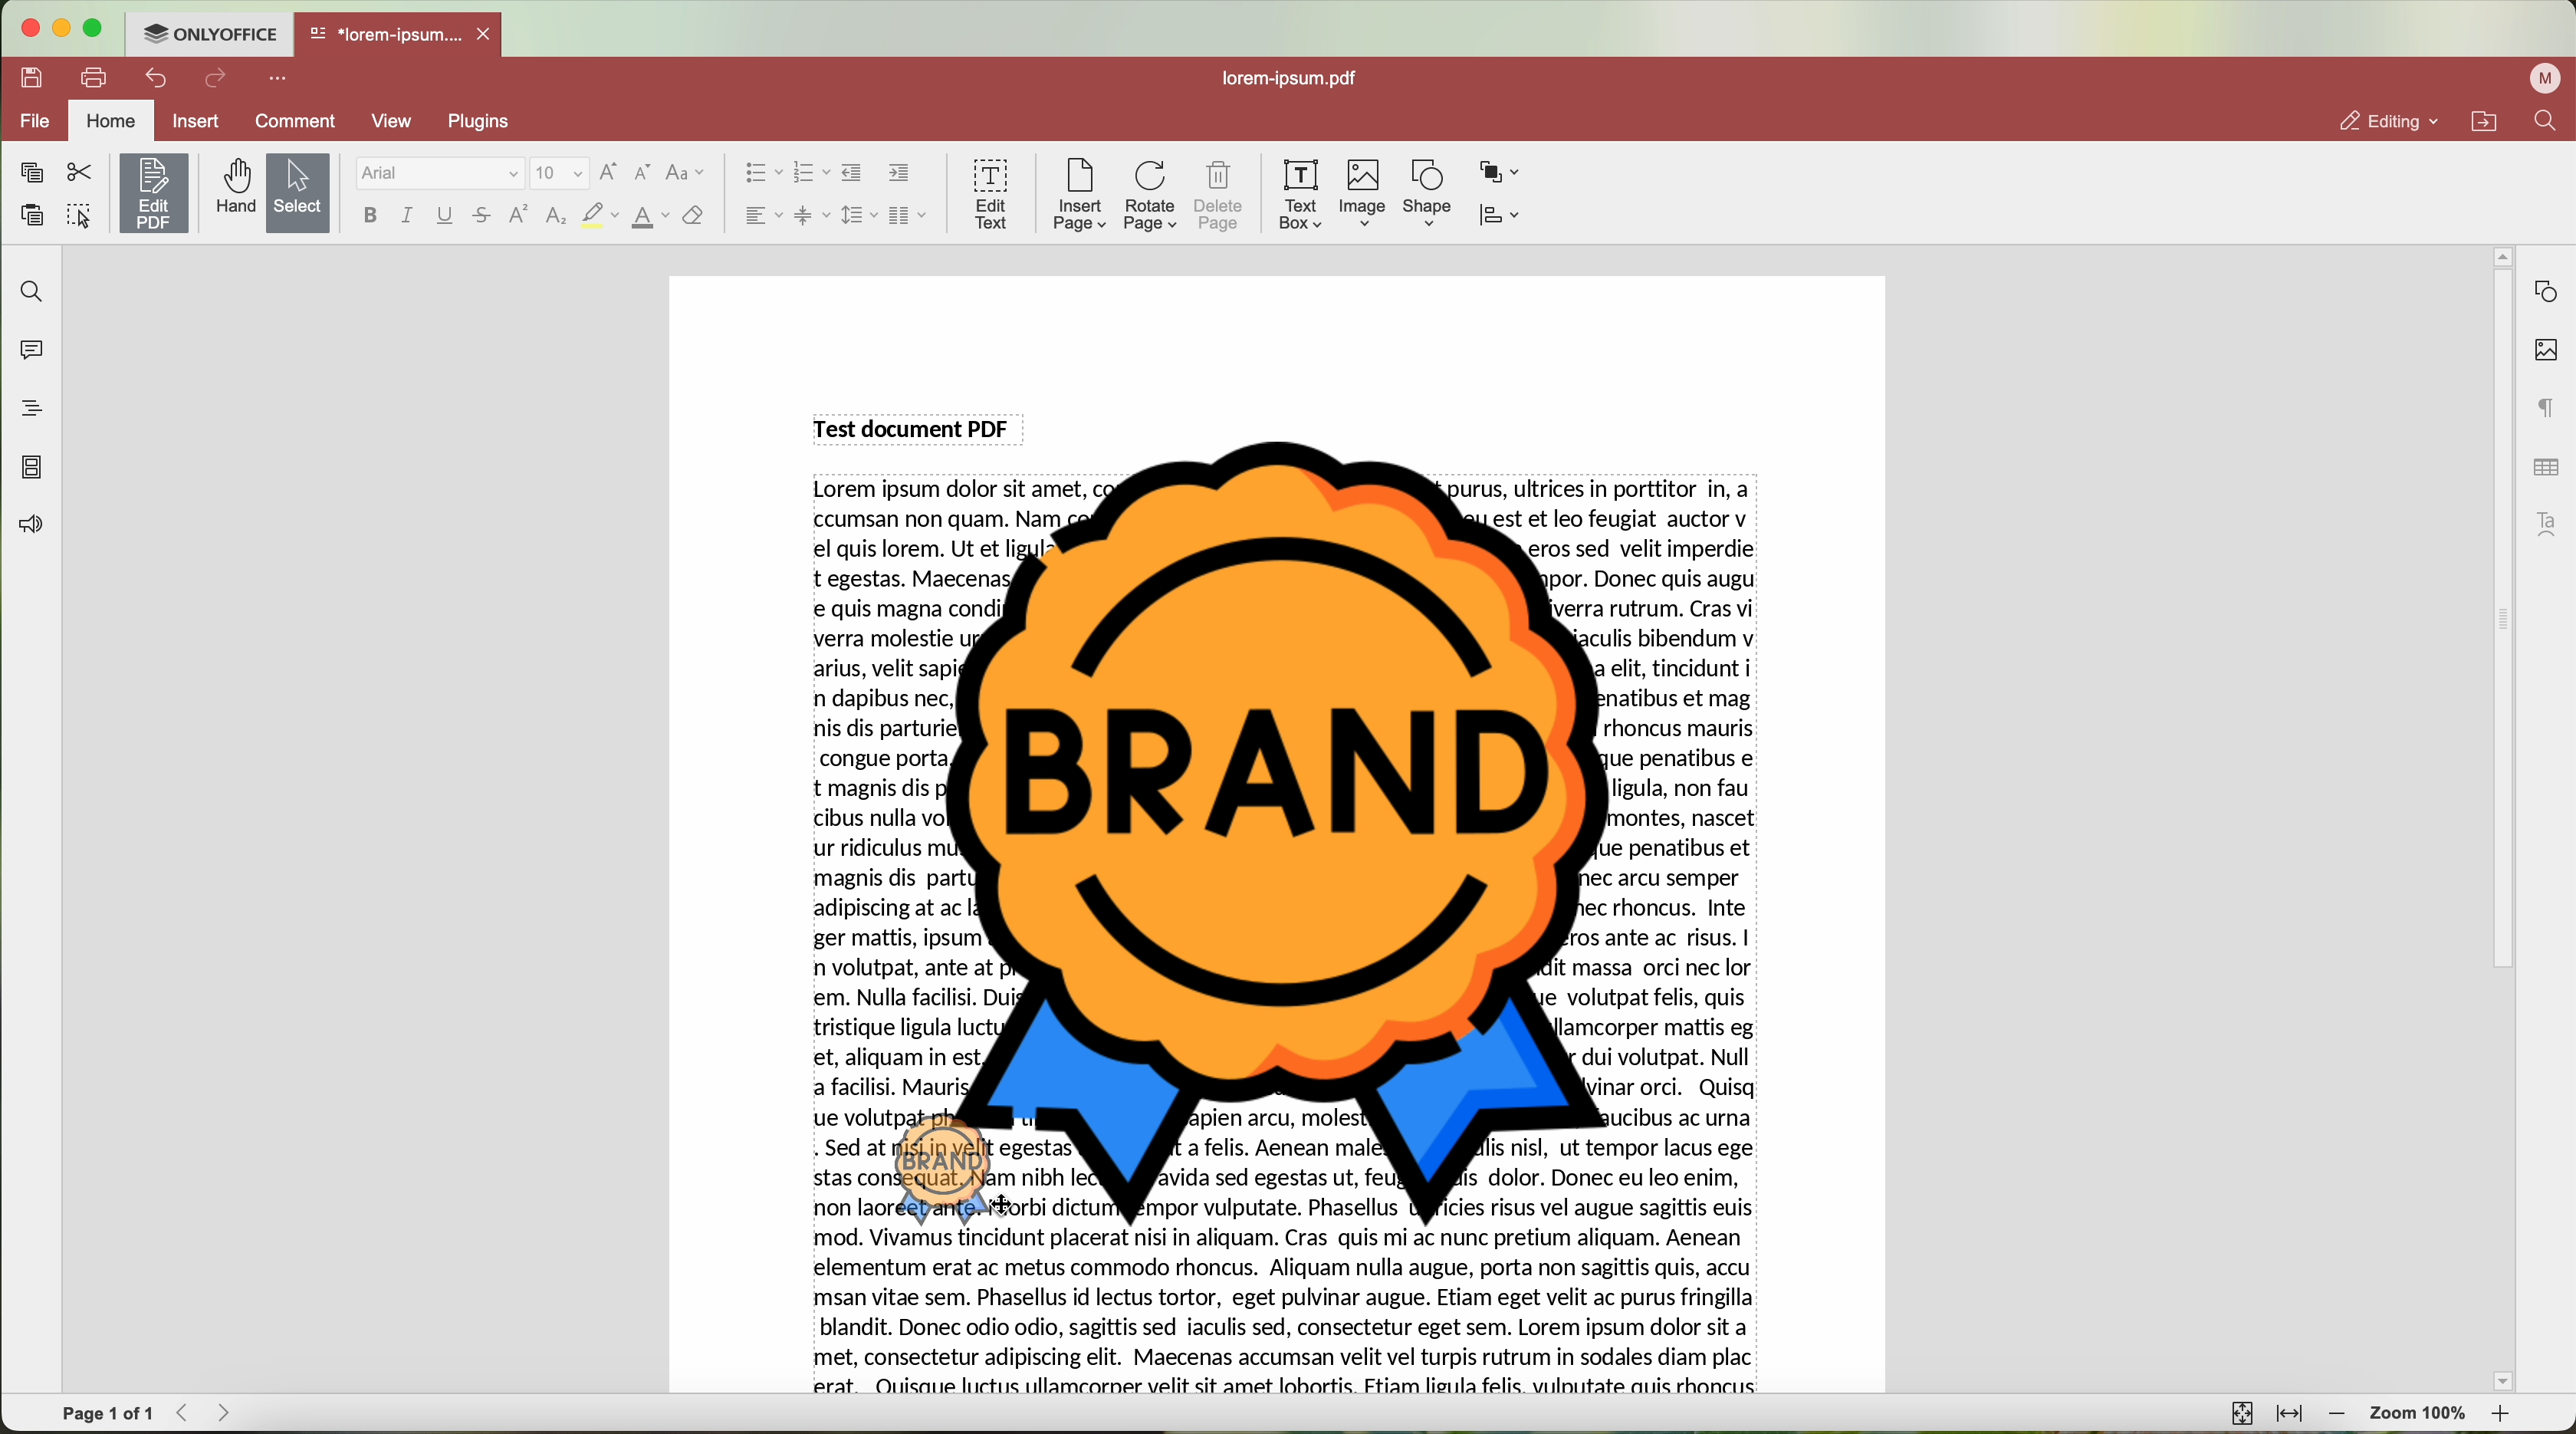  Describe the element at coordinates (1277, 837) in the screenshot. I see `Image` at that location.